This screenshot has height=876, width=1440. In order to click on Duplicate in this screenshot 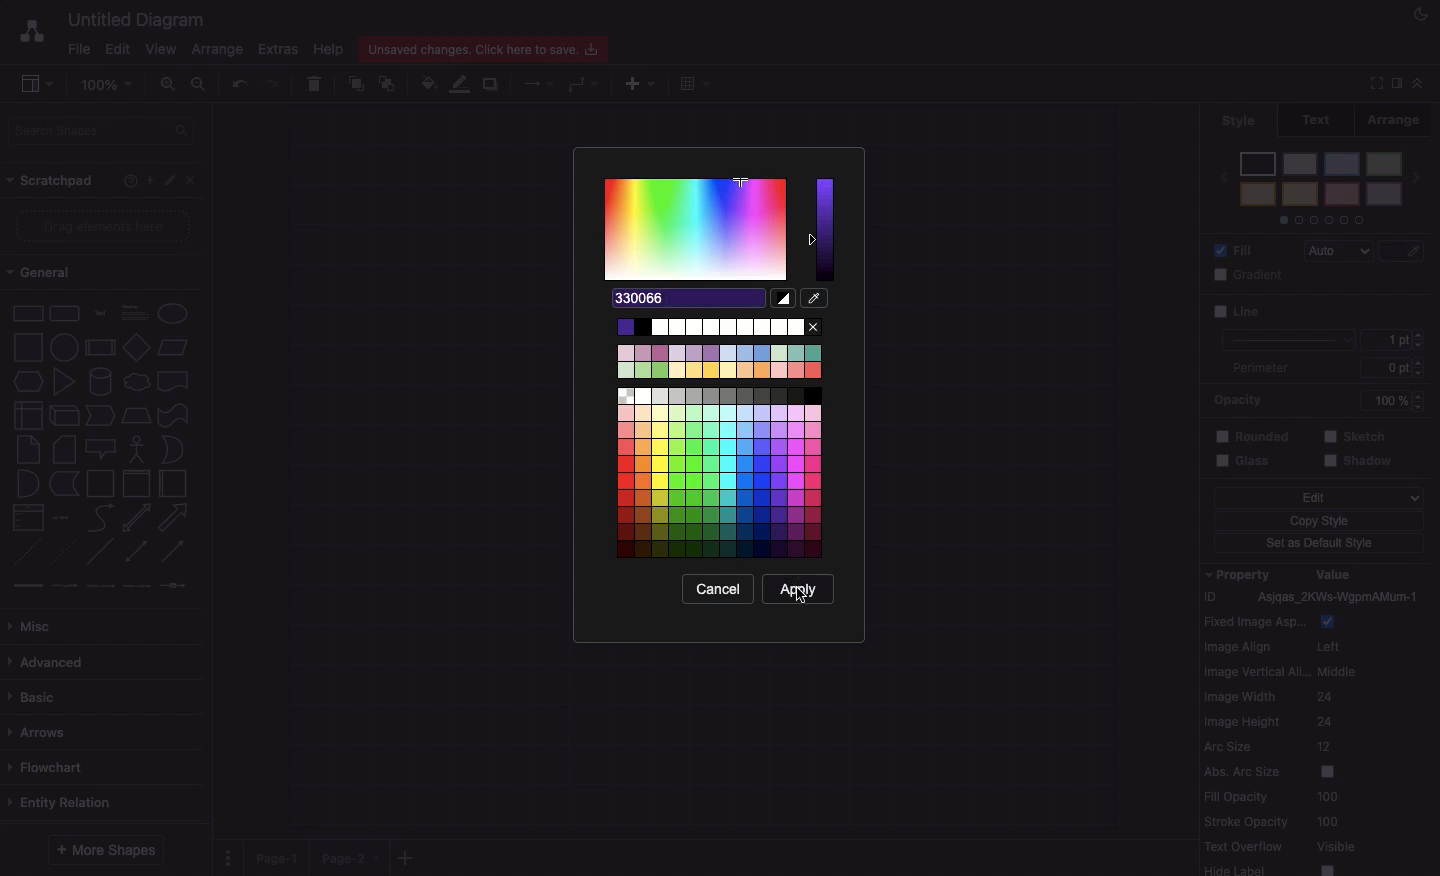, I will do `click(493, 81)`.